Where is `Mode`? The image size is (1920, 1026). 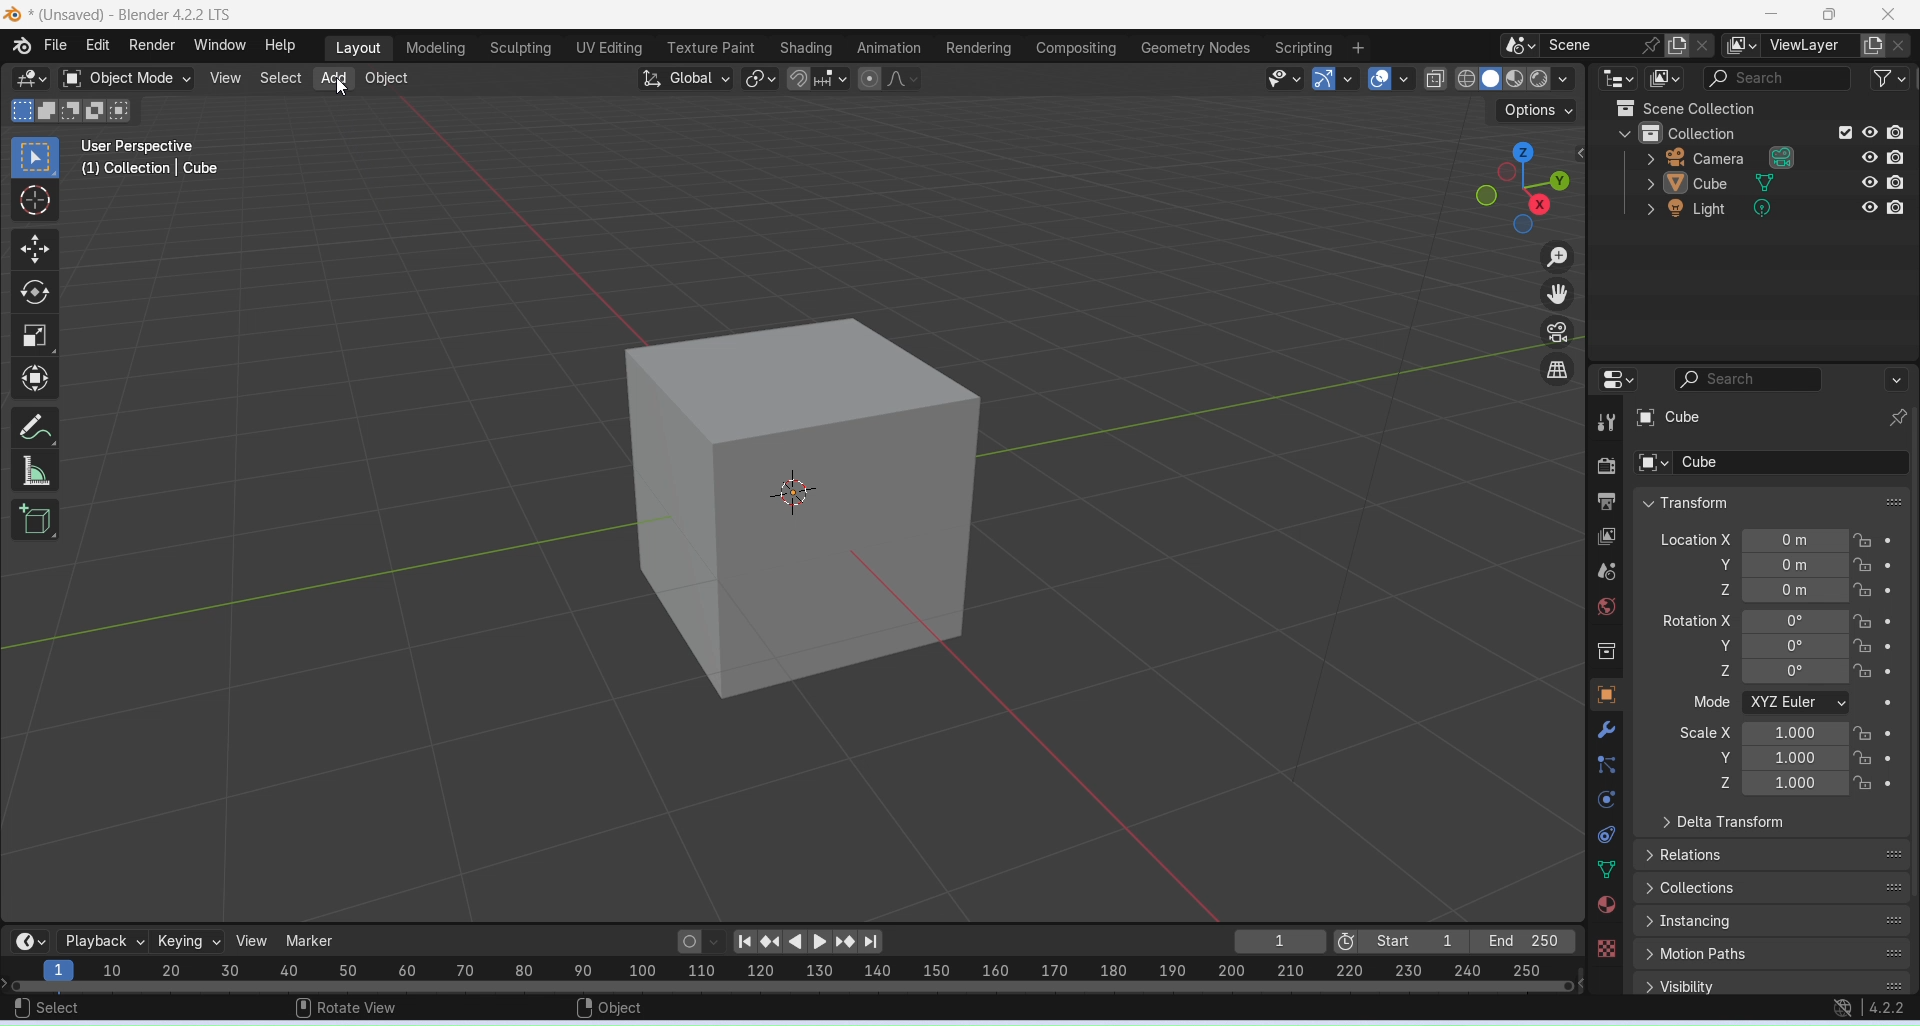
Mode is located at coordinates (1822, 703).